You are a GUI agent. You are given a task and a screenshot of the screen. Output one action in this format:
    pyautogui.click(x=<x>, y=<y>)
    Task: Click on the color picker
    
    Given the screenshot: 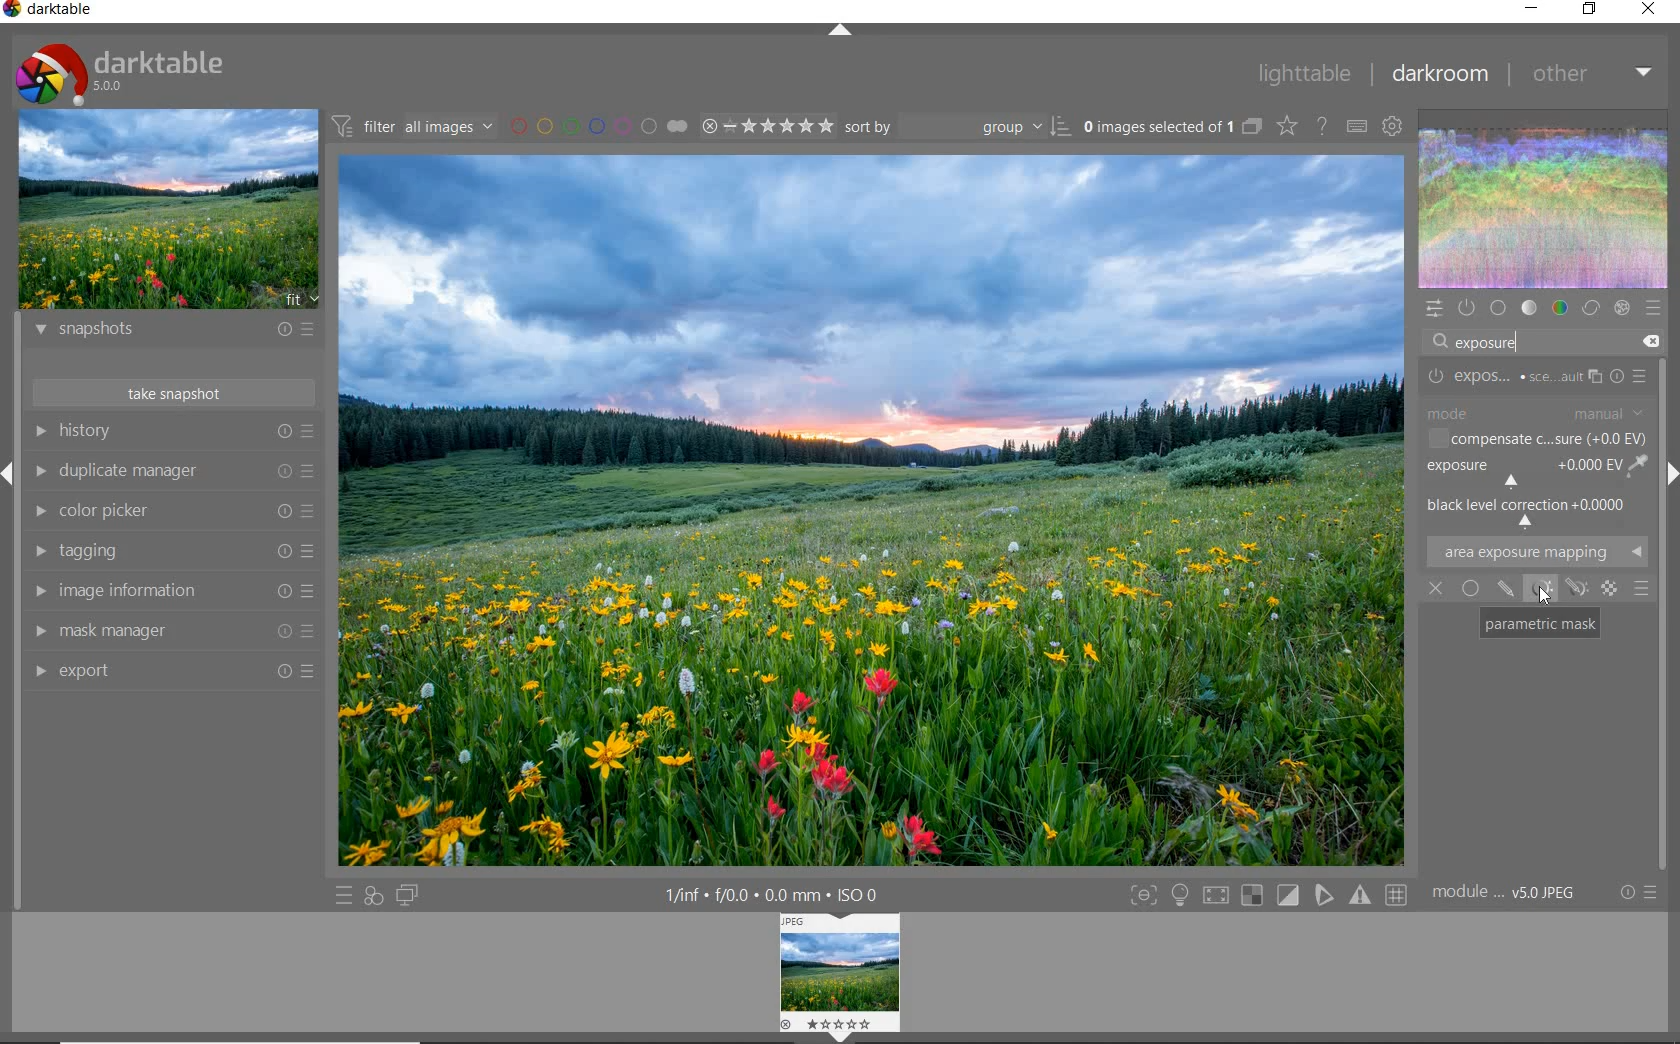 What is the action you would take?
    pyautogui.click(x=171, y=512)
    